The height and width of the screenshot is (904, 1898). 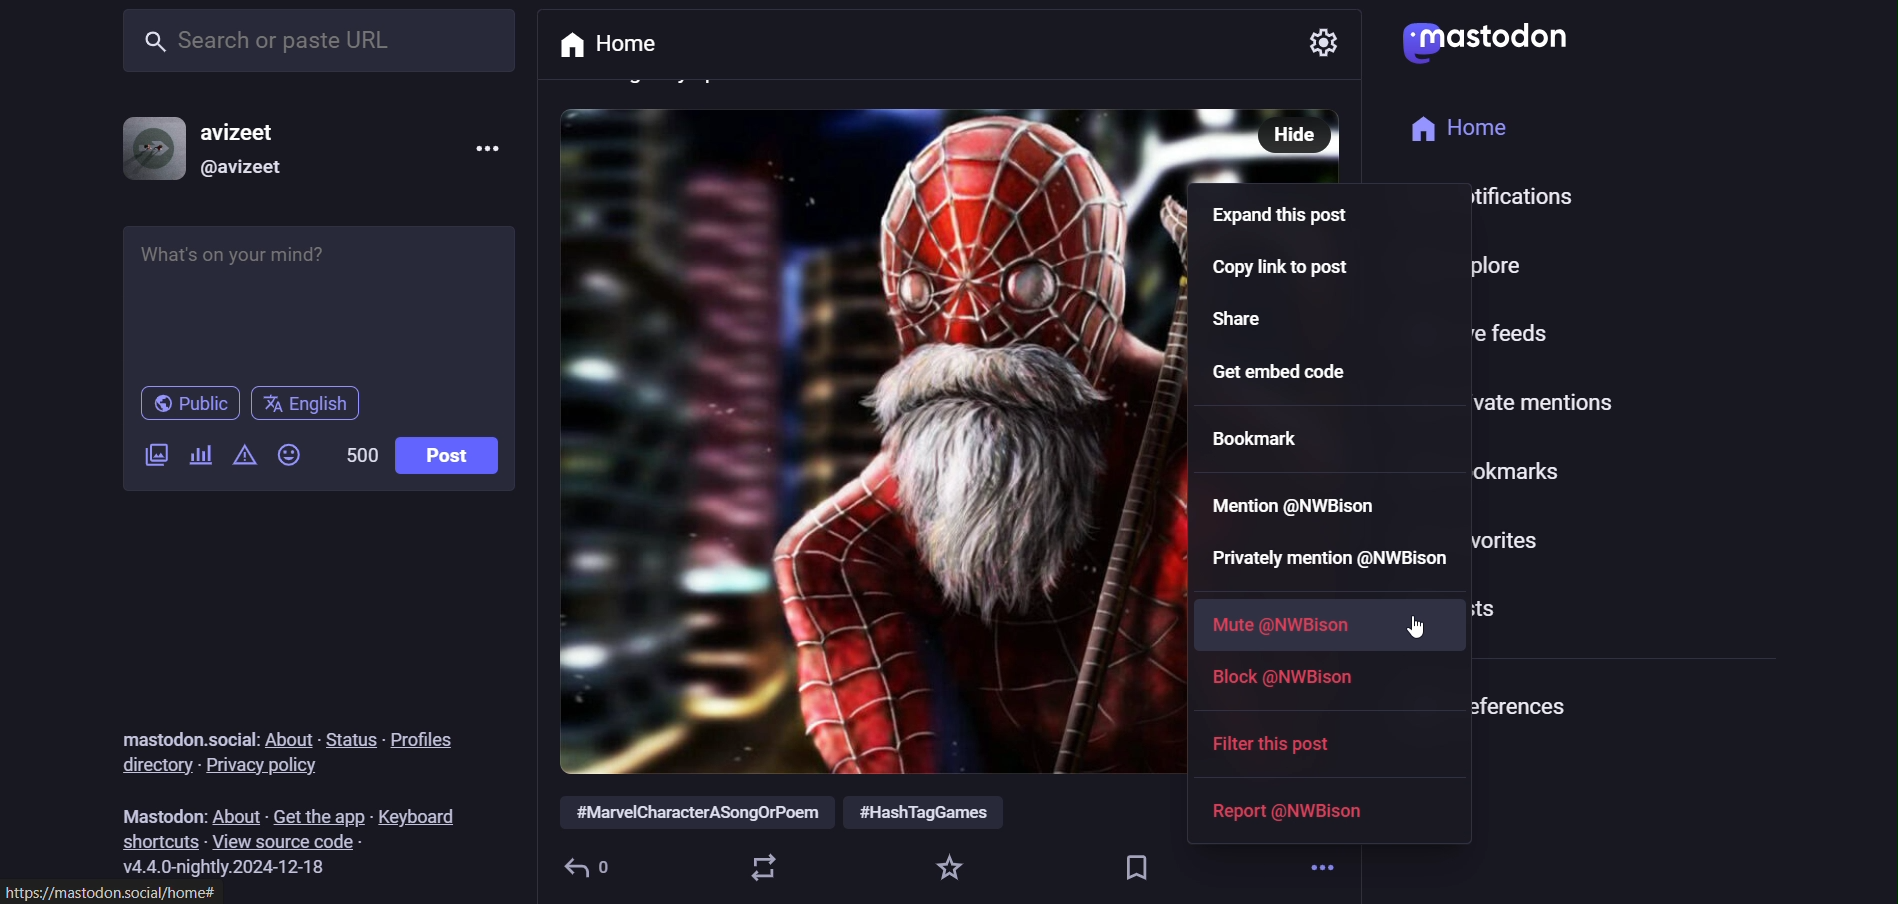 I want to click on https://mastodon.social/home, so click(x=110, y=891).